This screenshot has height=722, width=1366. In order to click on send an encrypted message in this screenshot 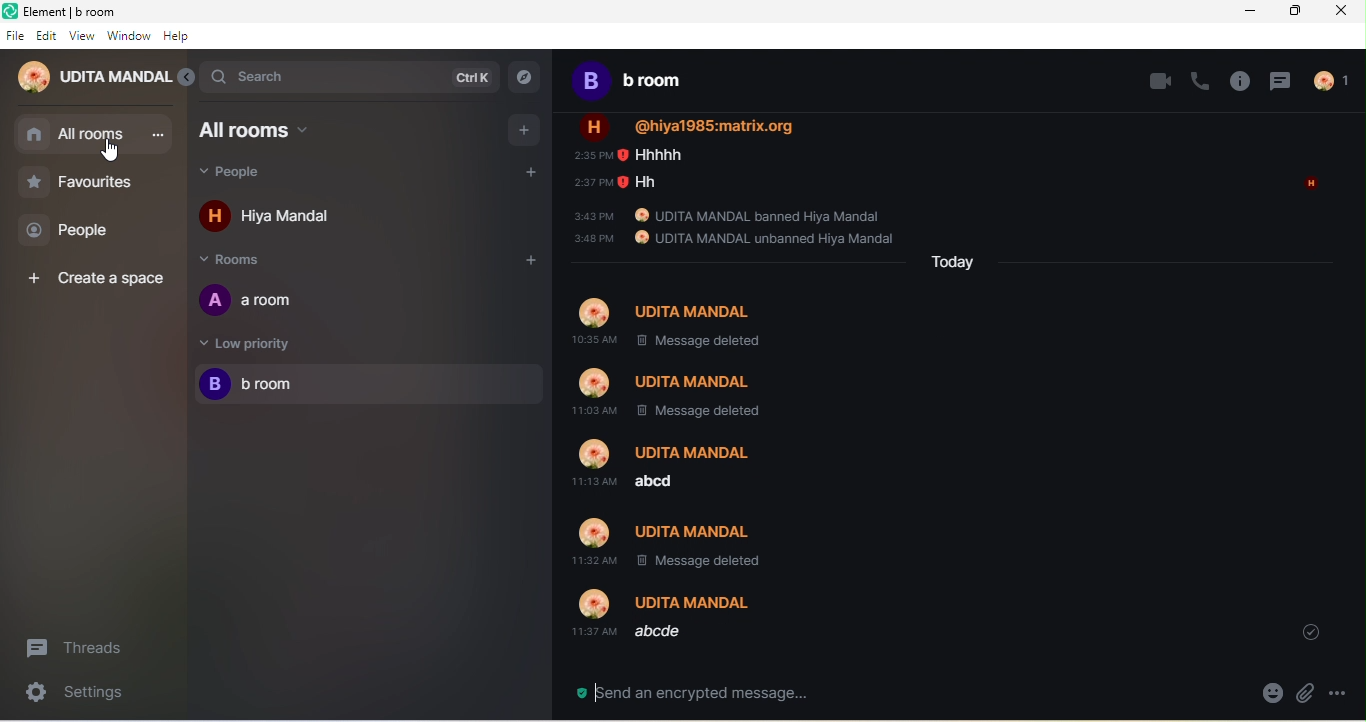, I will do `click(719, 689)`.